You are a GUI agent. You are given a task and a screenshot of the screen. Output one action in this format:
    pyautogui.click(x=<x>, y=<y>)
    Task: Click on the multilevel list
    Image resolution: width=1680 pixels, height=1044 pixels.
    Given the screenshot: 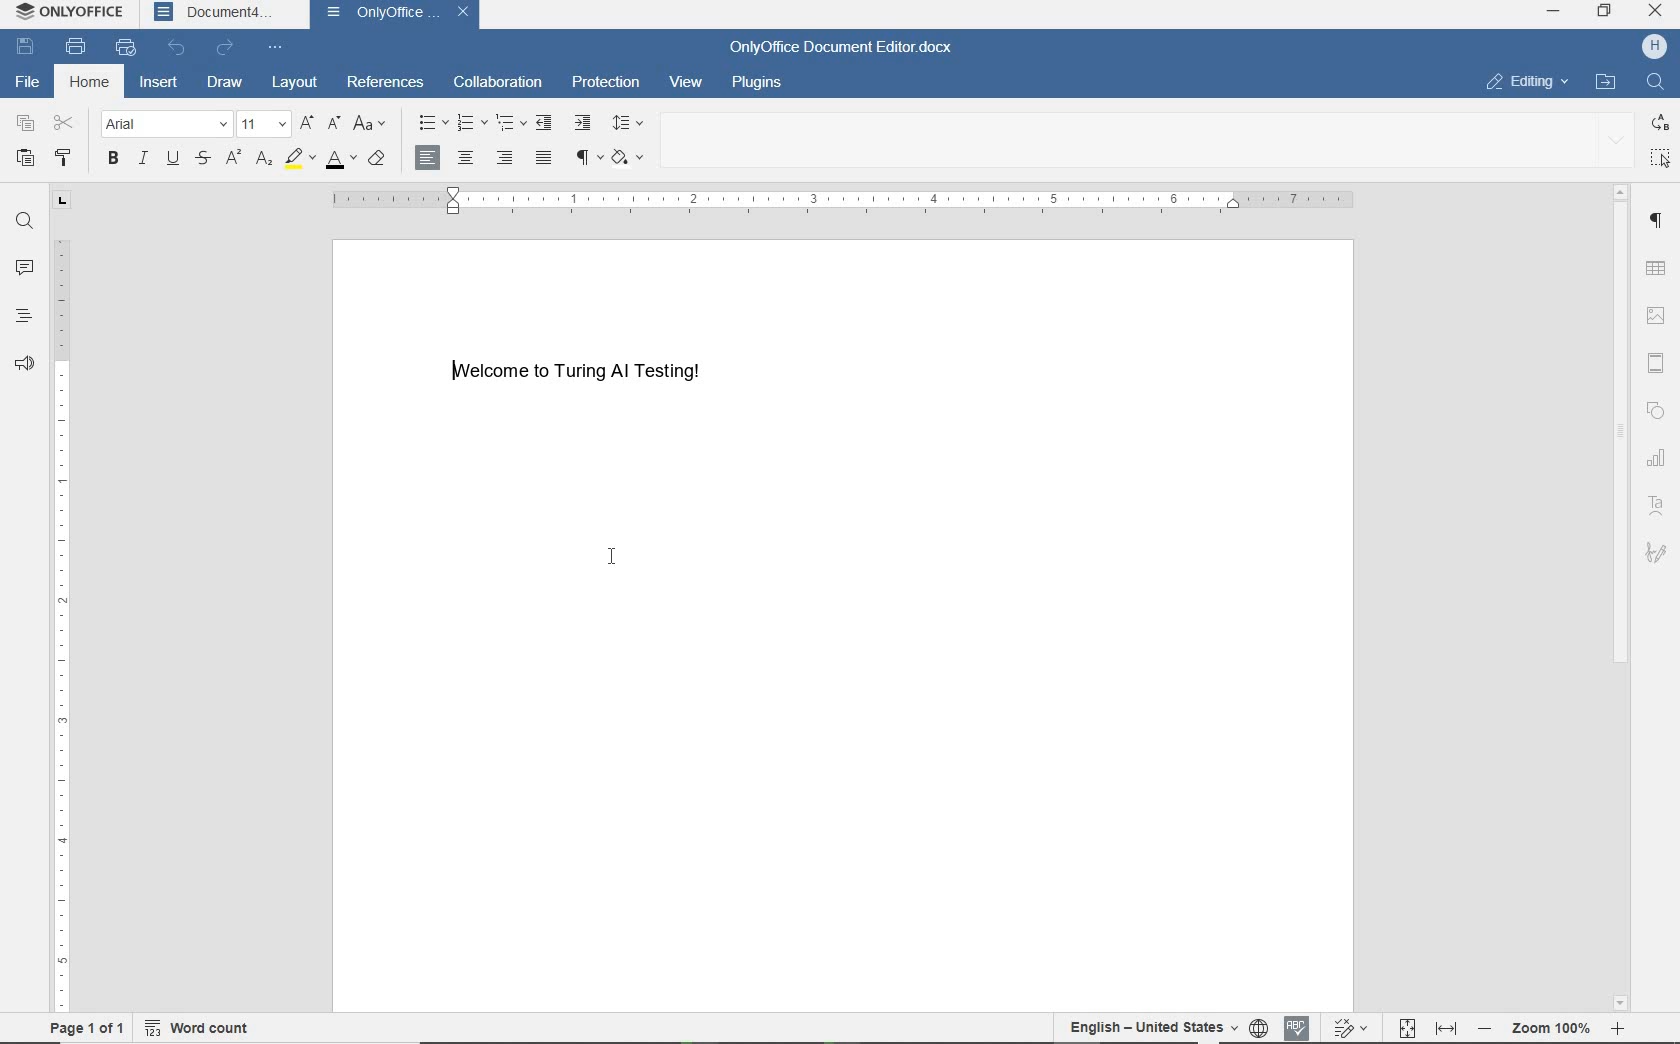 What is the action you would take?
    pyautogui.click(x=511, y=123)
    